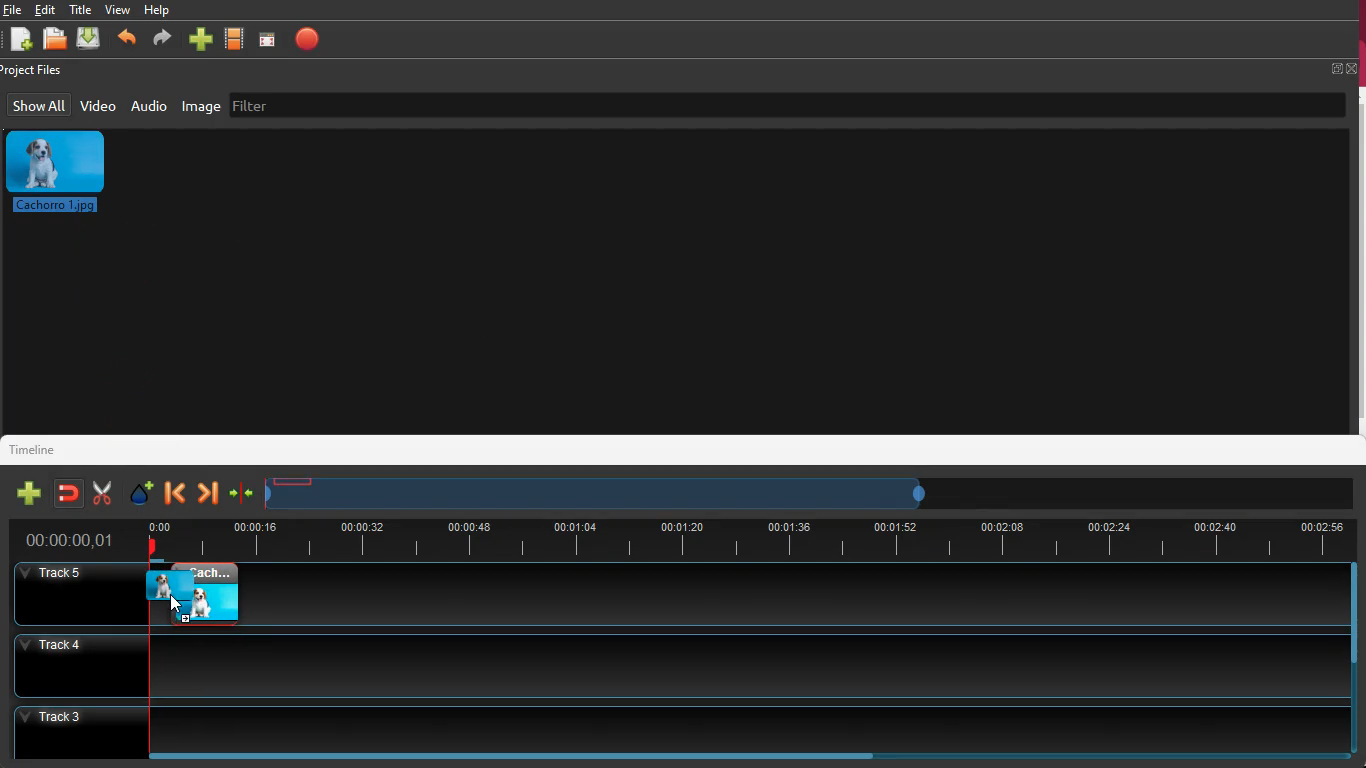  I want to click on add, so click(20, 41).